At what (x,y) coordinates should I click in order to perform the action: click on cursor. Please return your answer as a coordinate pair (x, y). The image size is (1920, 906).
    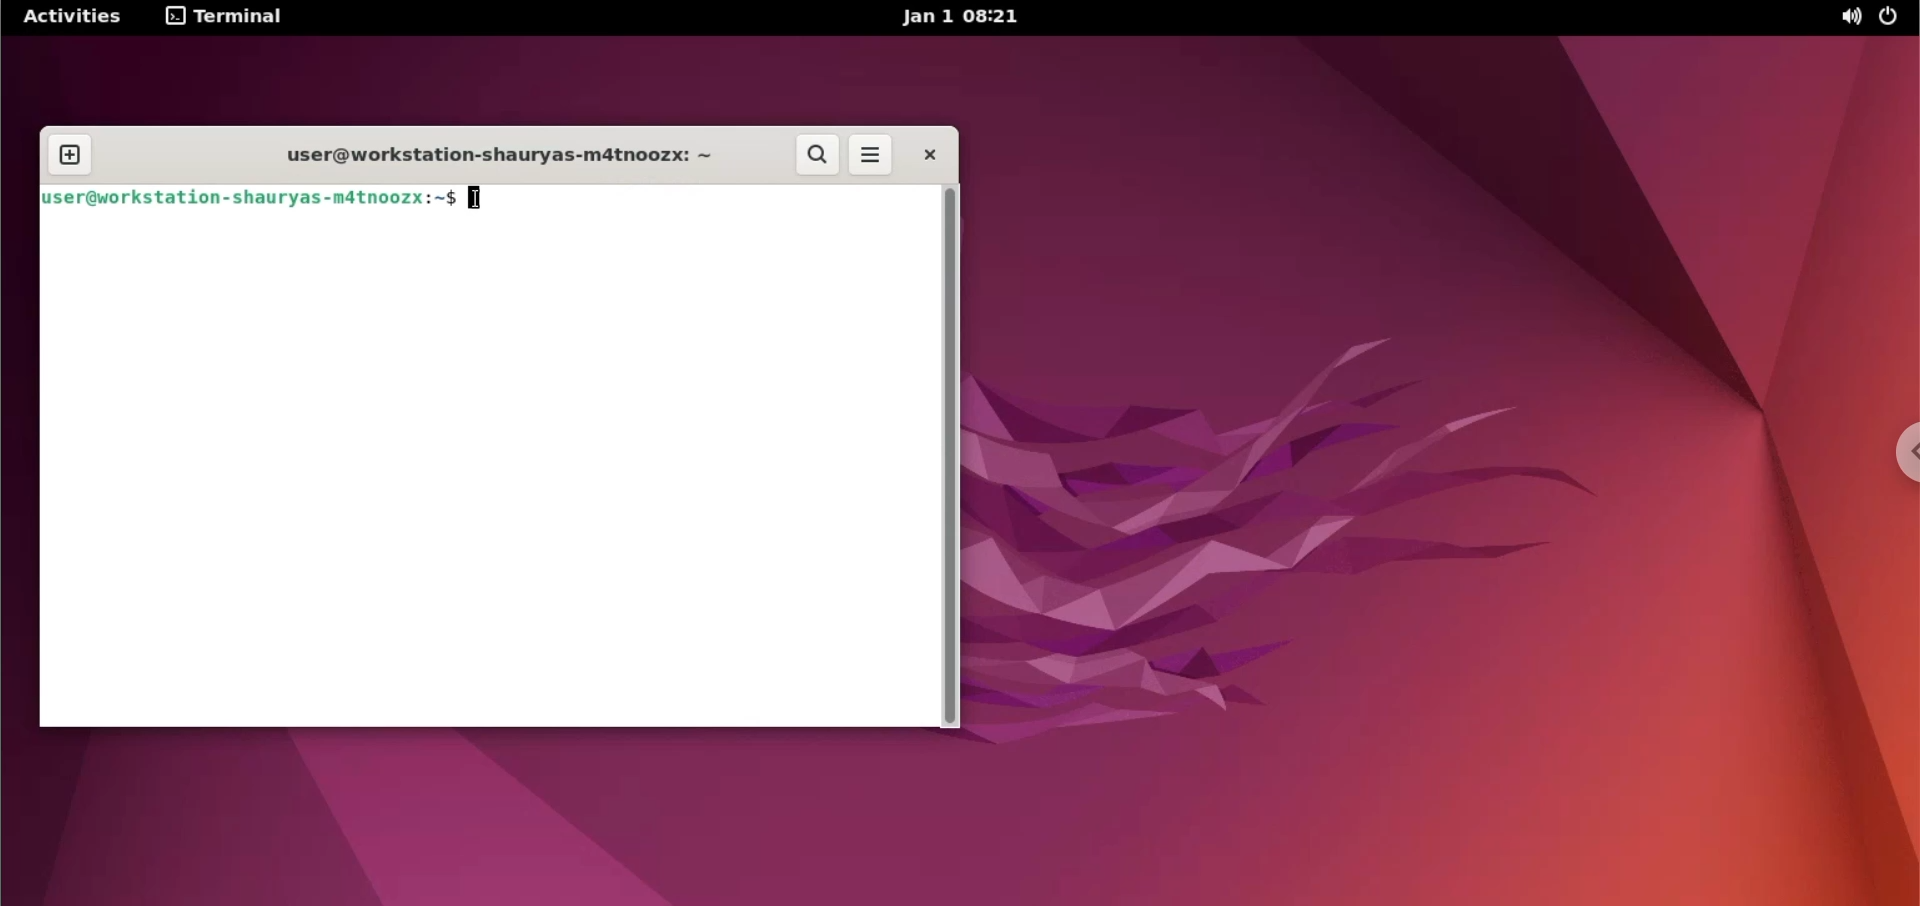
    Looking at the image, I should click on (481, 197).